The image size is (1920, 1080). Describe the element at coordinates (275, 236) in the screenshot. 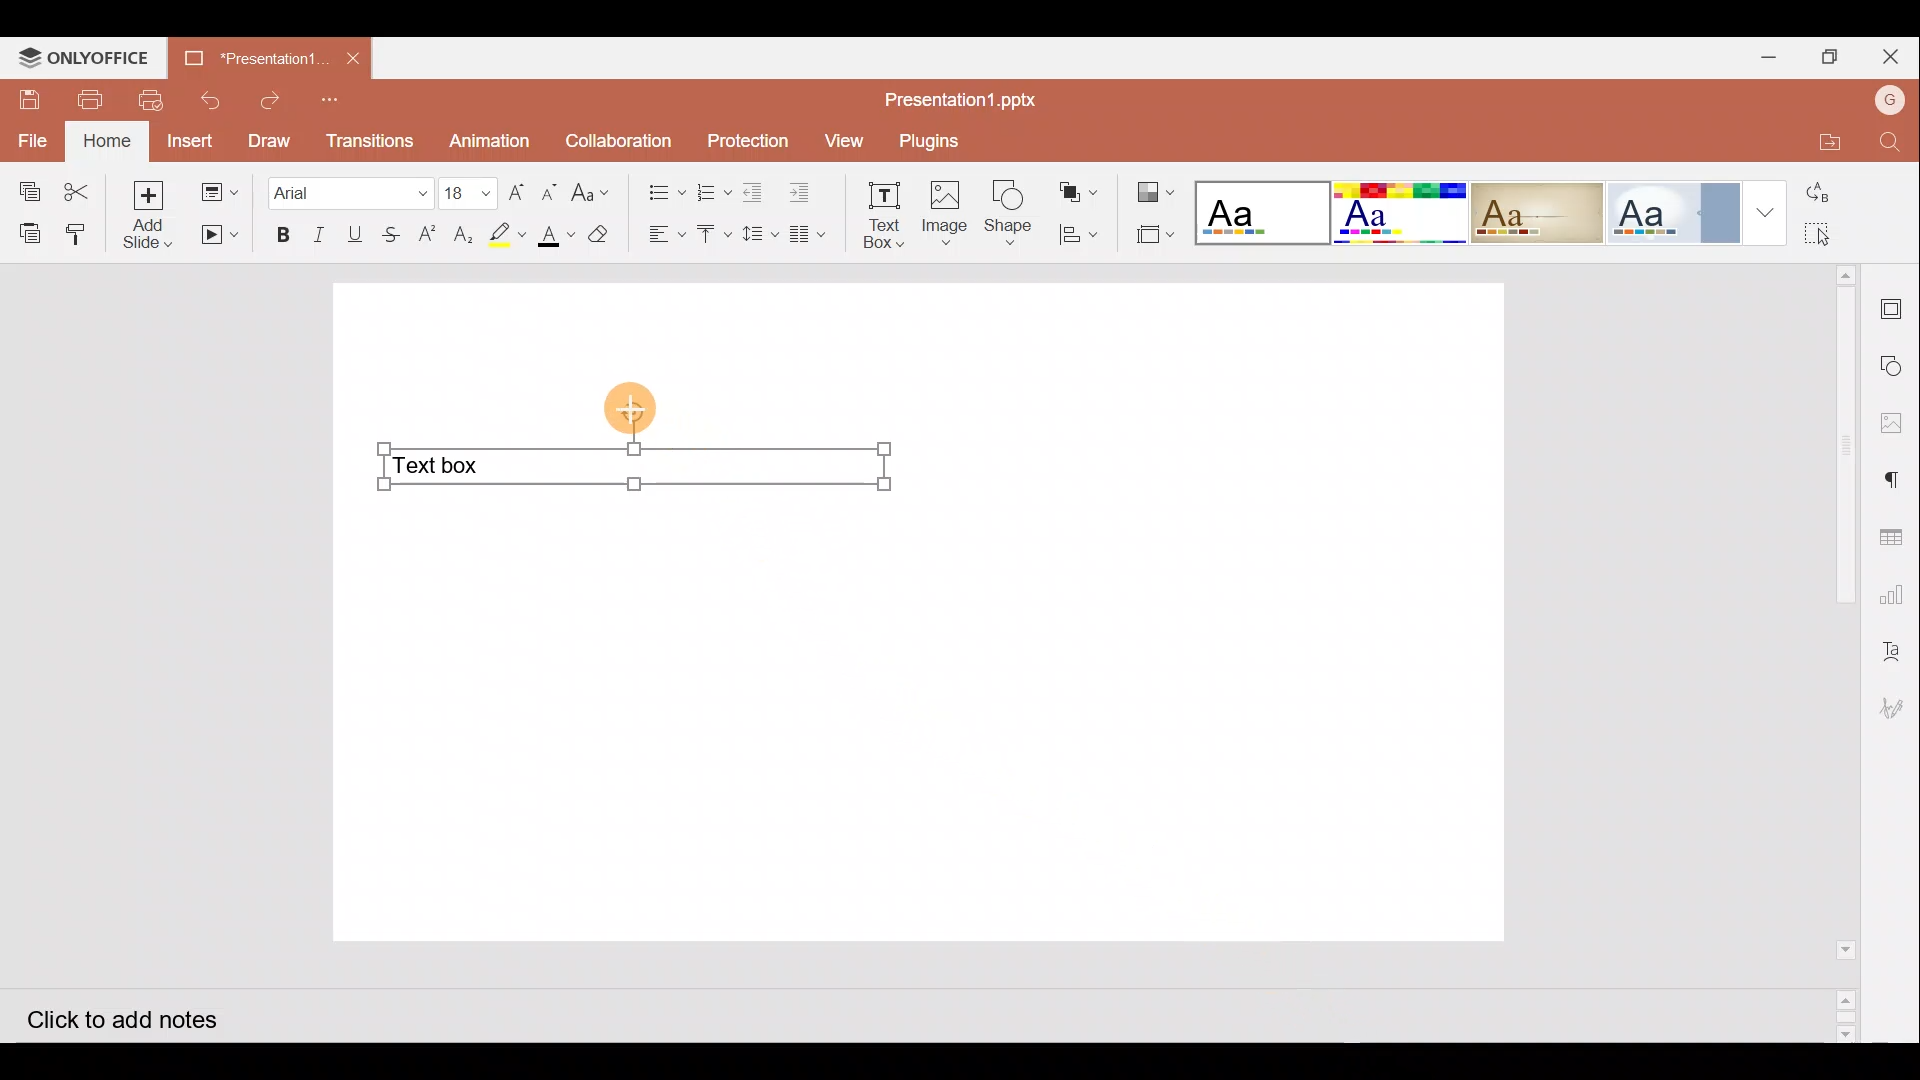

I see `Bold` at that location.